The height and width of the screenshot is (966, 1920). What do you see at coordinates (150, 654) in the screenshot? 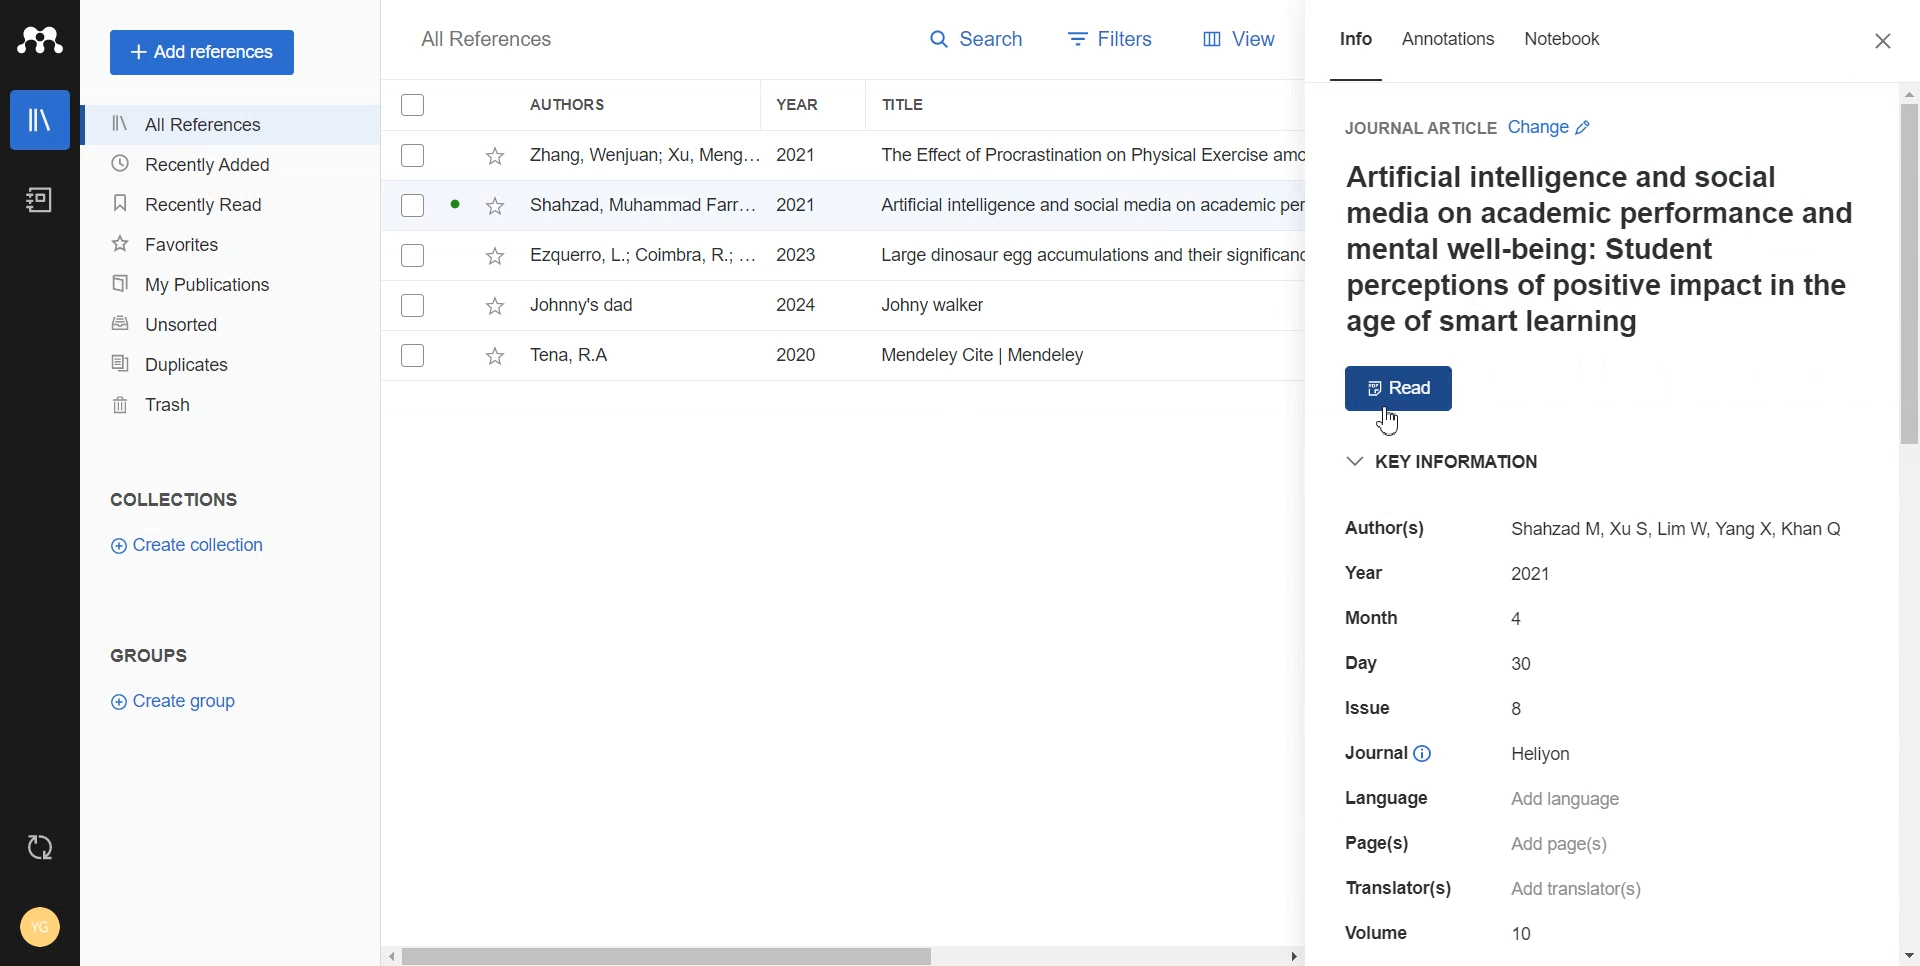
I see `Group` at bounding box center [150, 654].